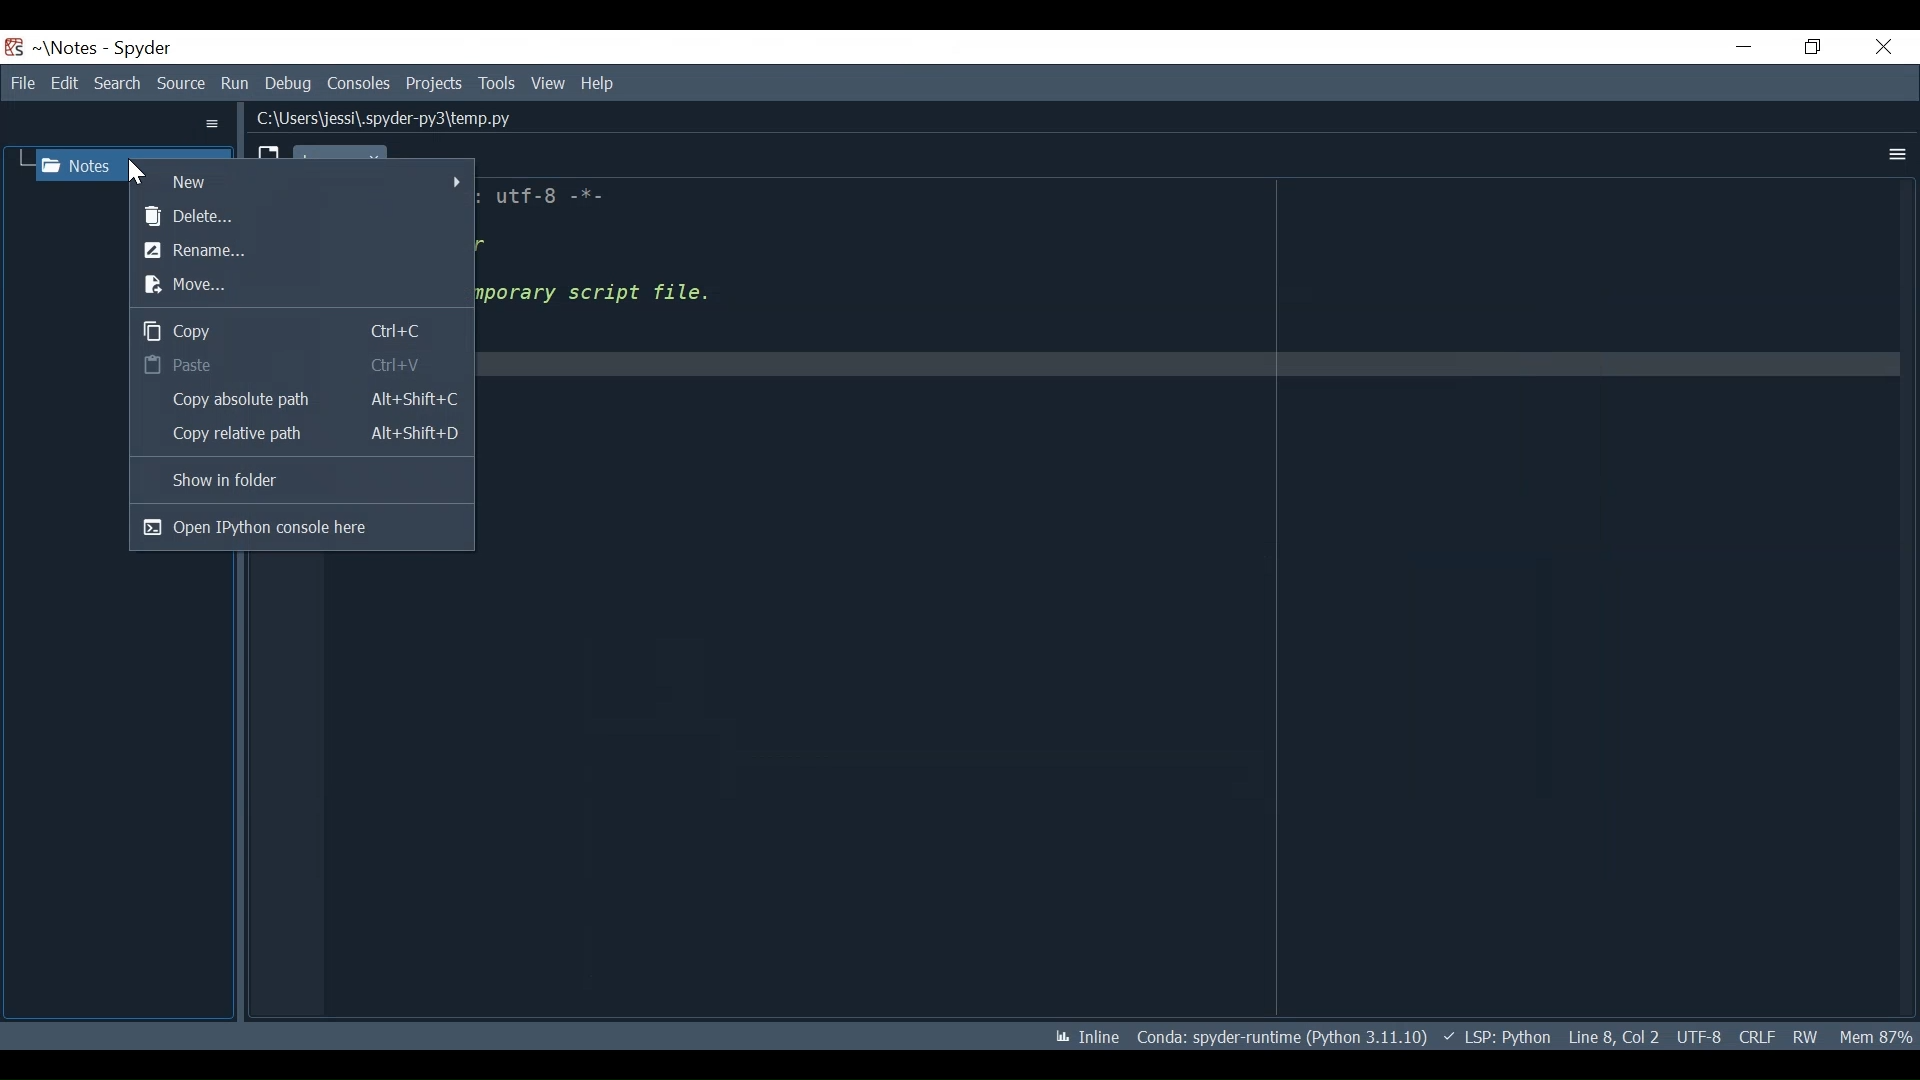  I want to click on Debug, so click(293, 80).